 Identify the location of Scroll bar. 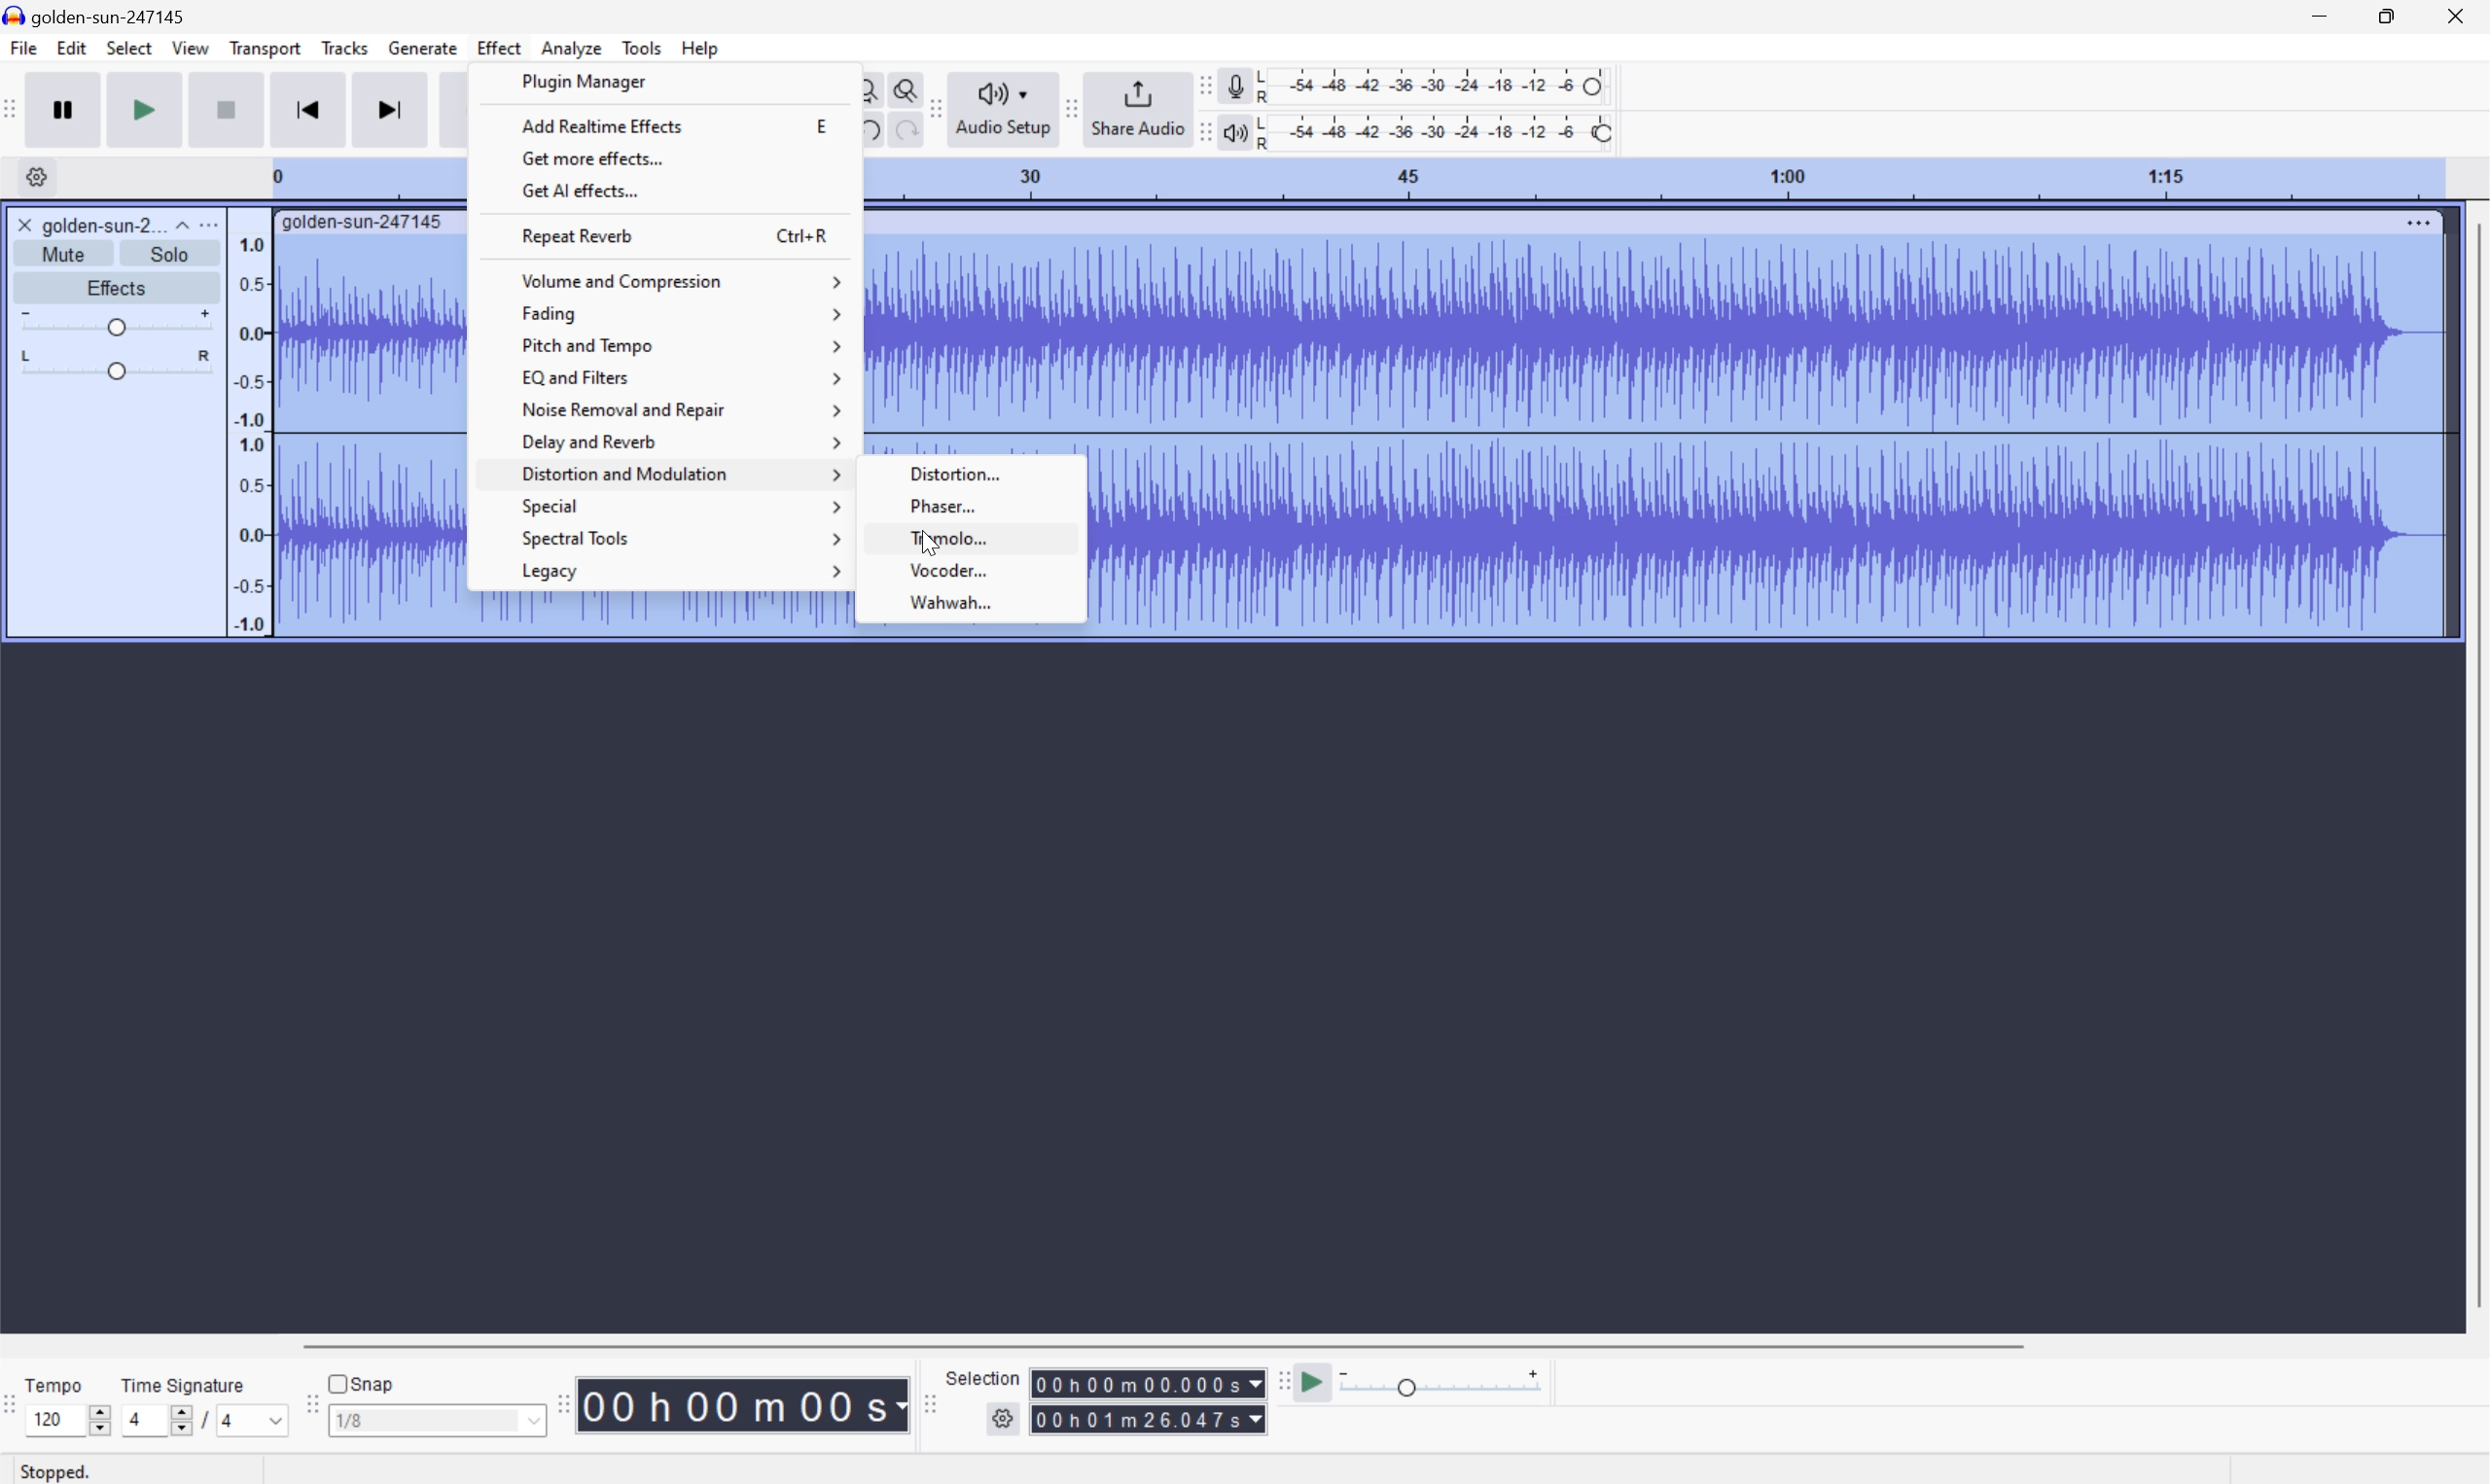
(1174, 1342).